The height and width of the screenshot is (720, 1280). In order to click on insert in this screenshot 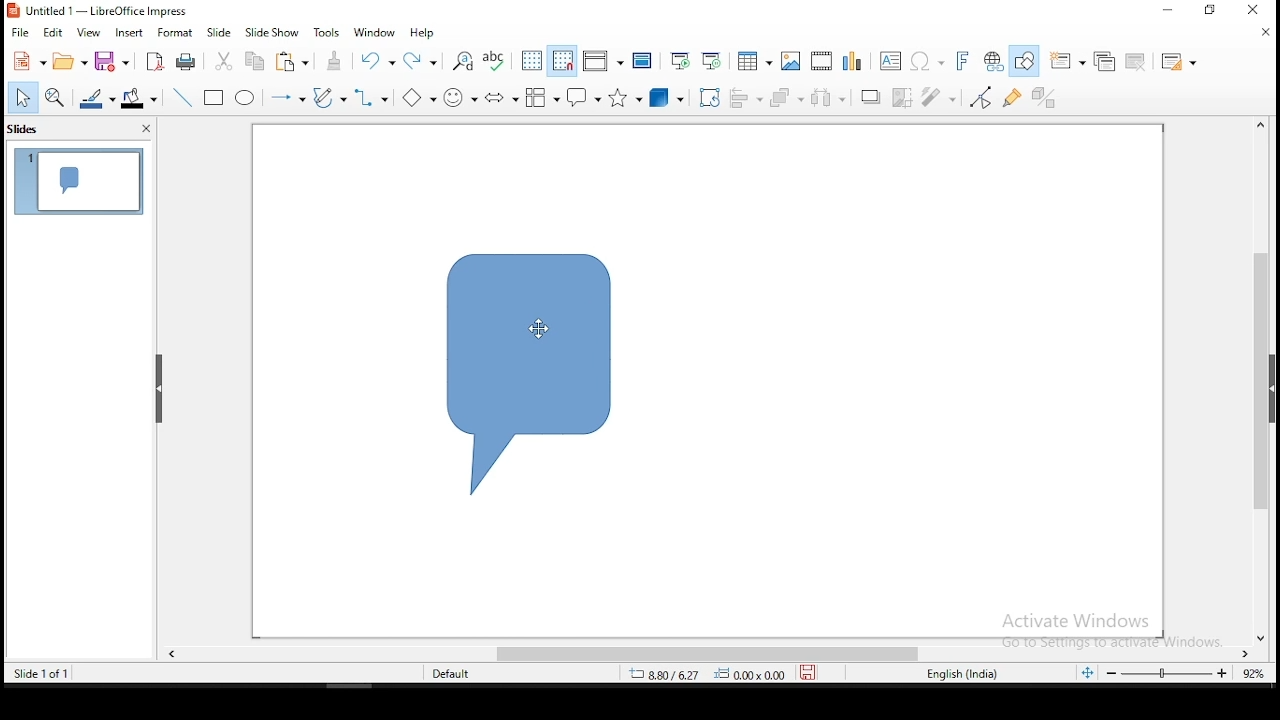, I will do `click(128, 33)`.